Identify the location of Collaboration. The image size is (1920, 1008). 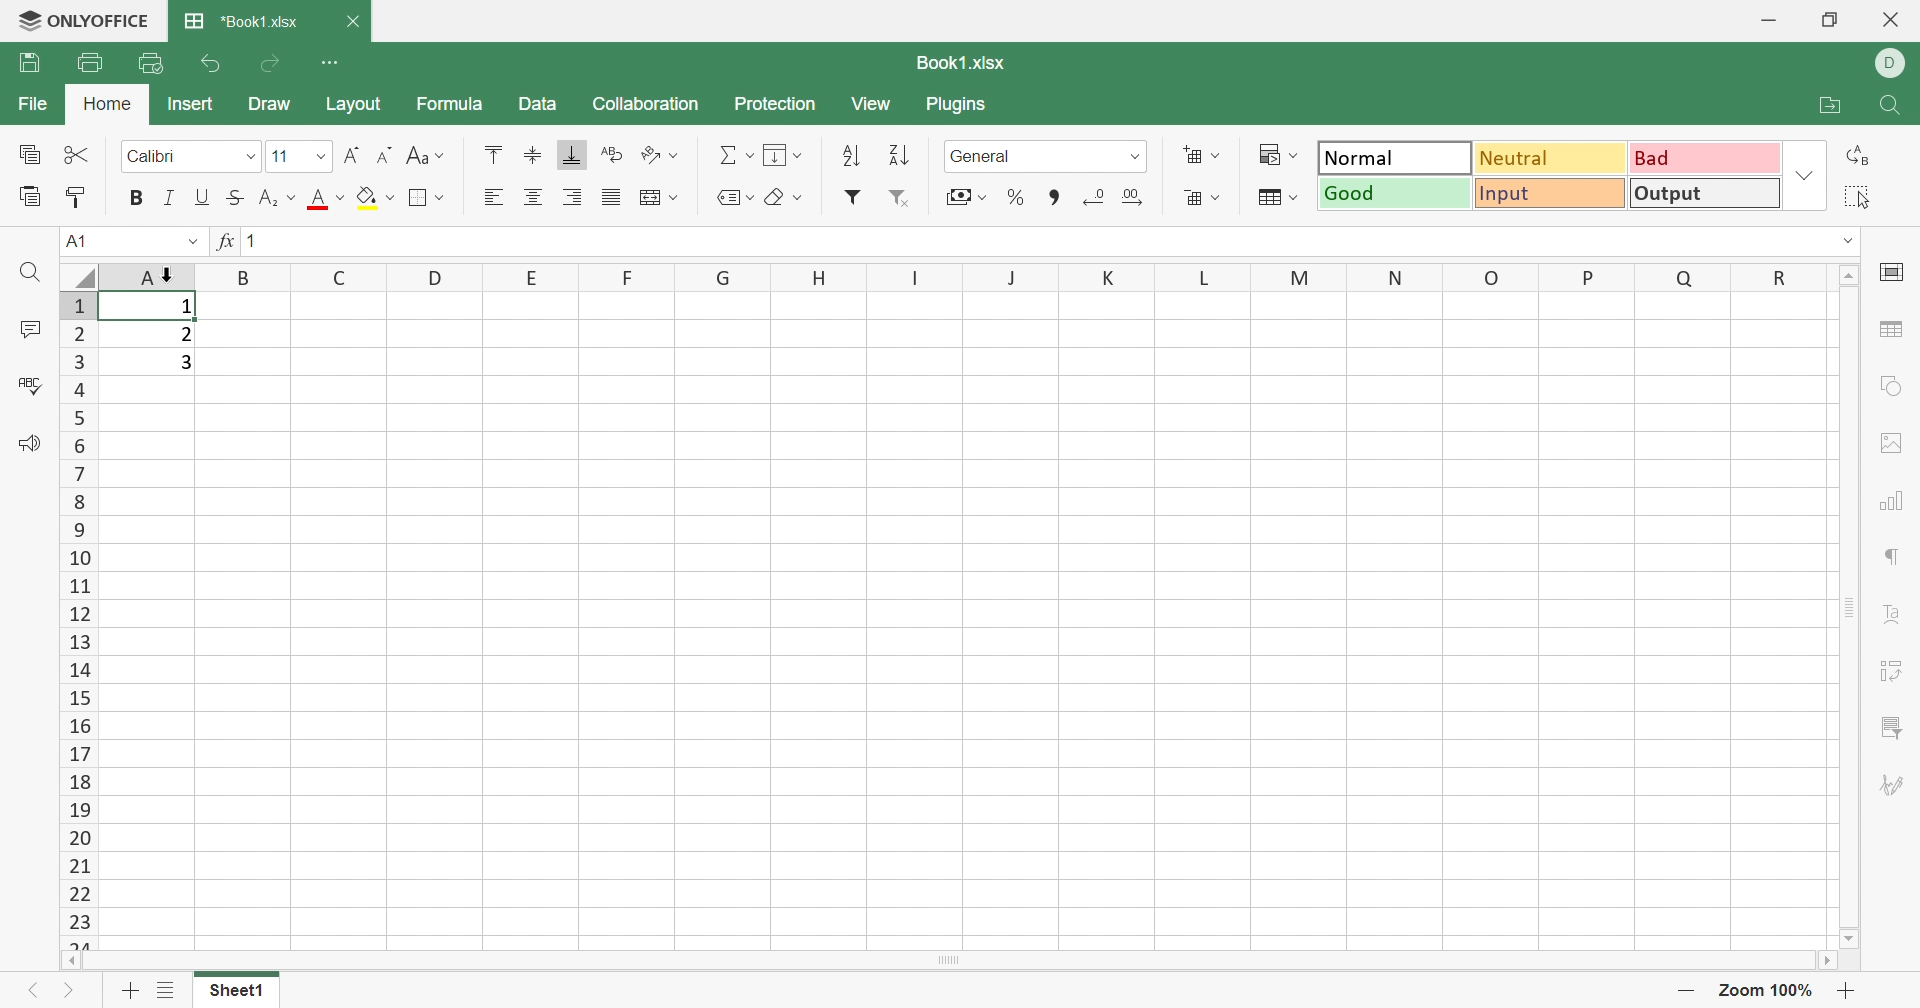
(648, 104).